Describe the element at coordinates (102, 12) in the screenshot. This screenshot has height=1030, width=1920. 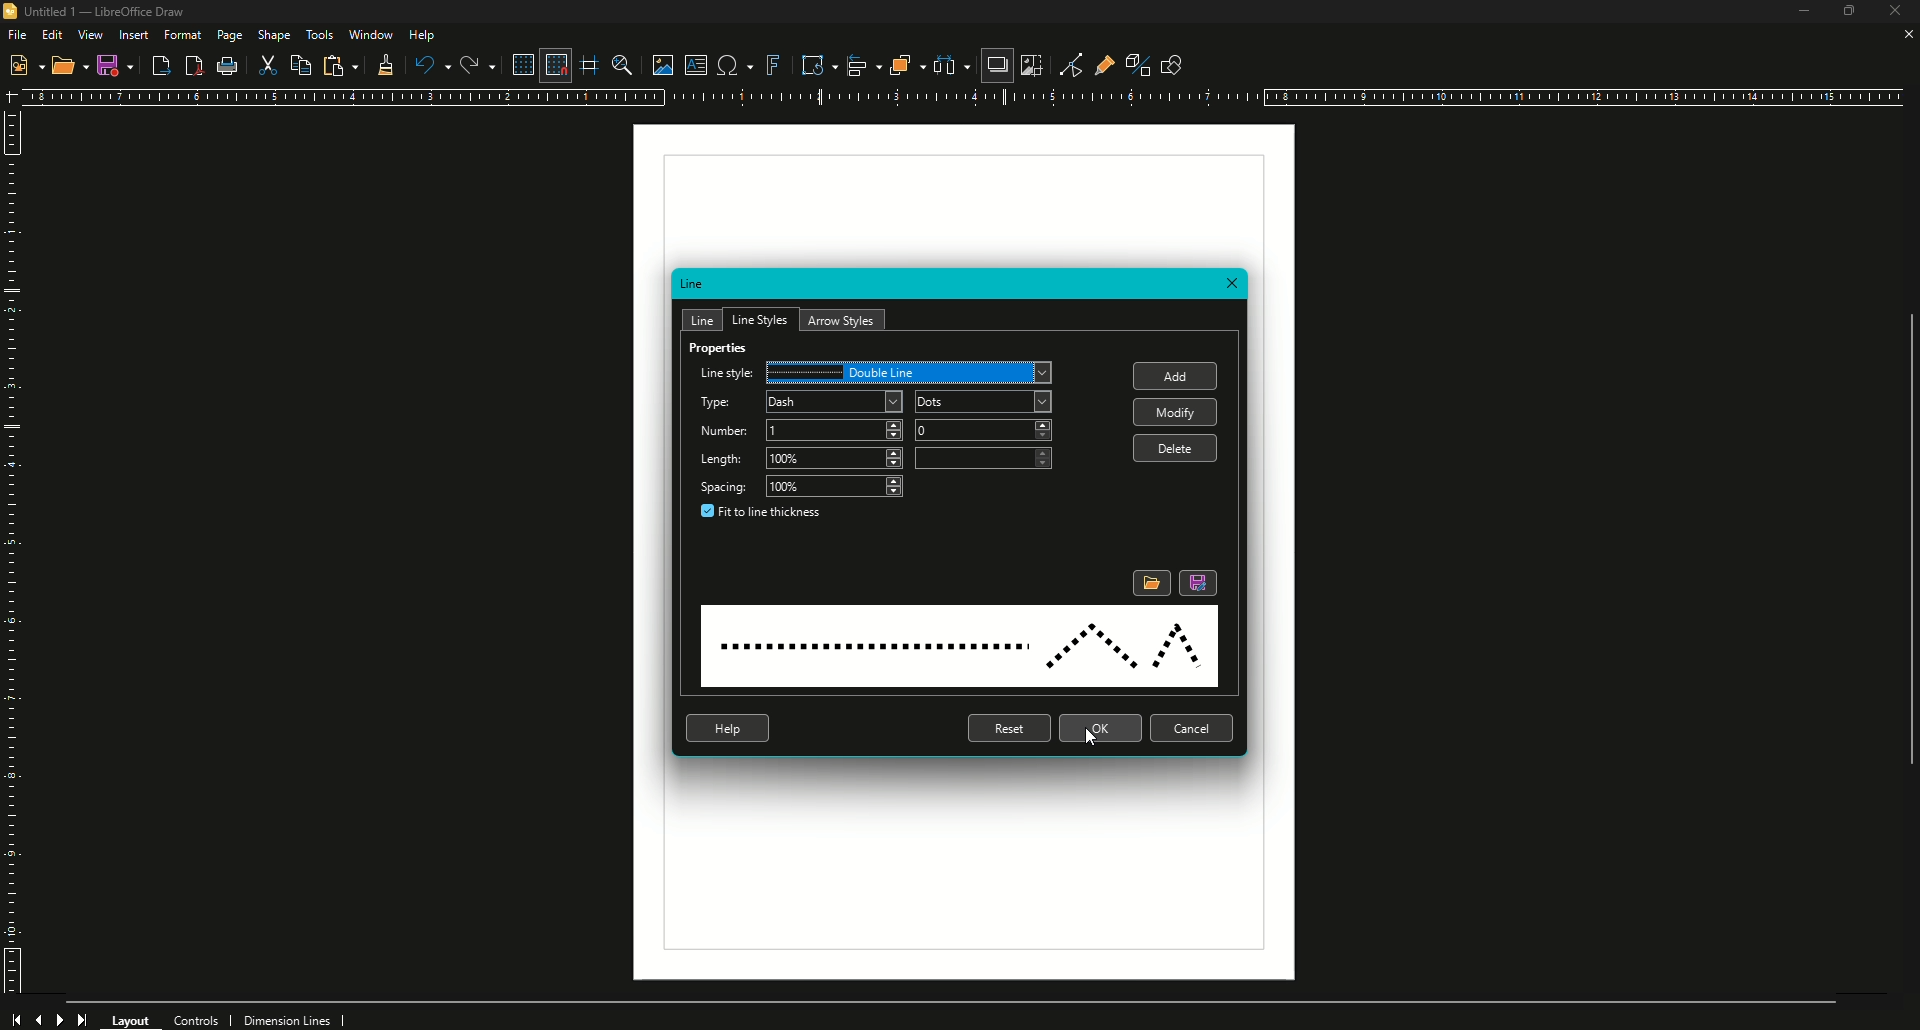
I see `Untitled 1 - LibreOffice Draw` at that location.